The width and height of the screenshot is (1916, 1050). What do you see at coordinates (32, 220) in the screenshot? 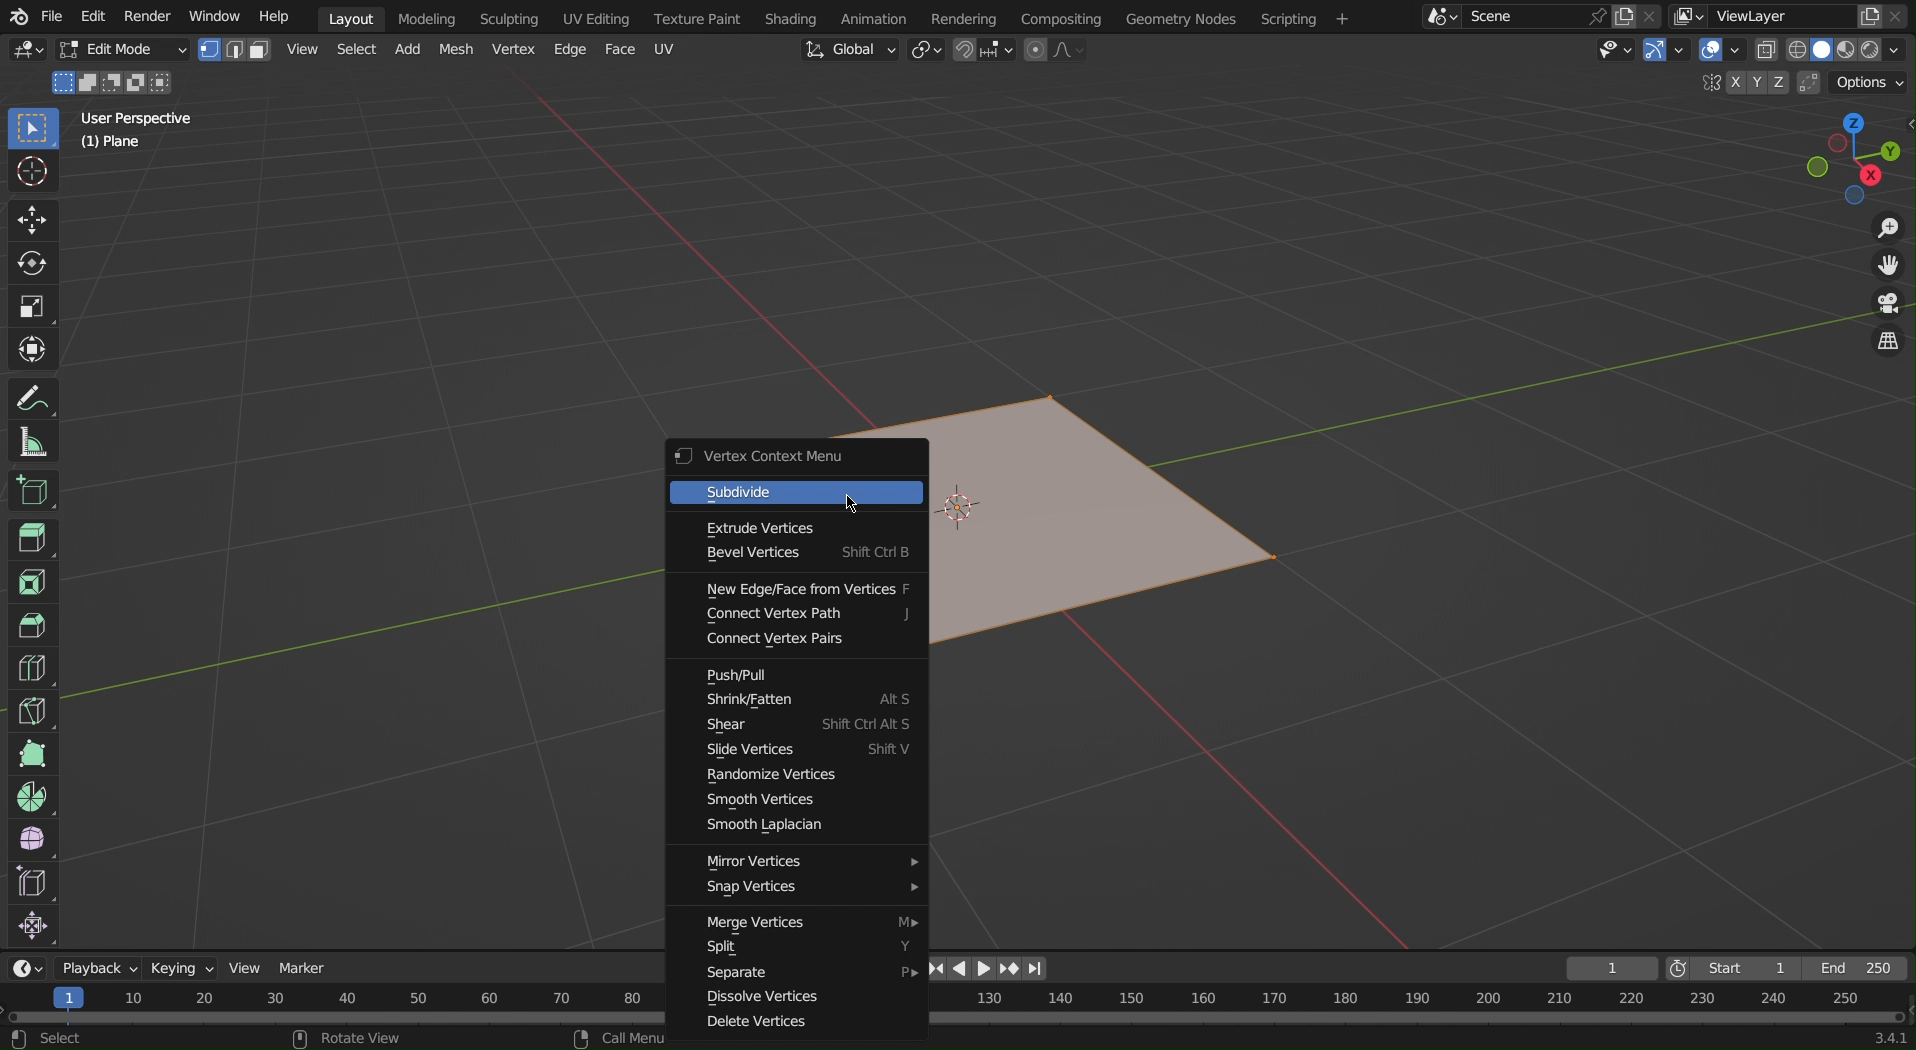
I see `Move` at bounding box center [32, 220].